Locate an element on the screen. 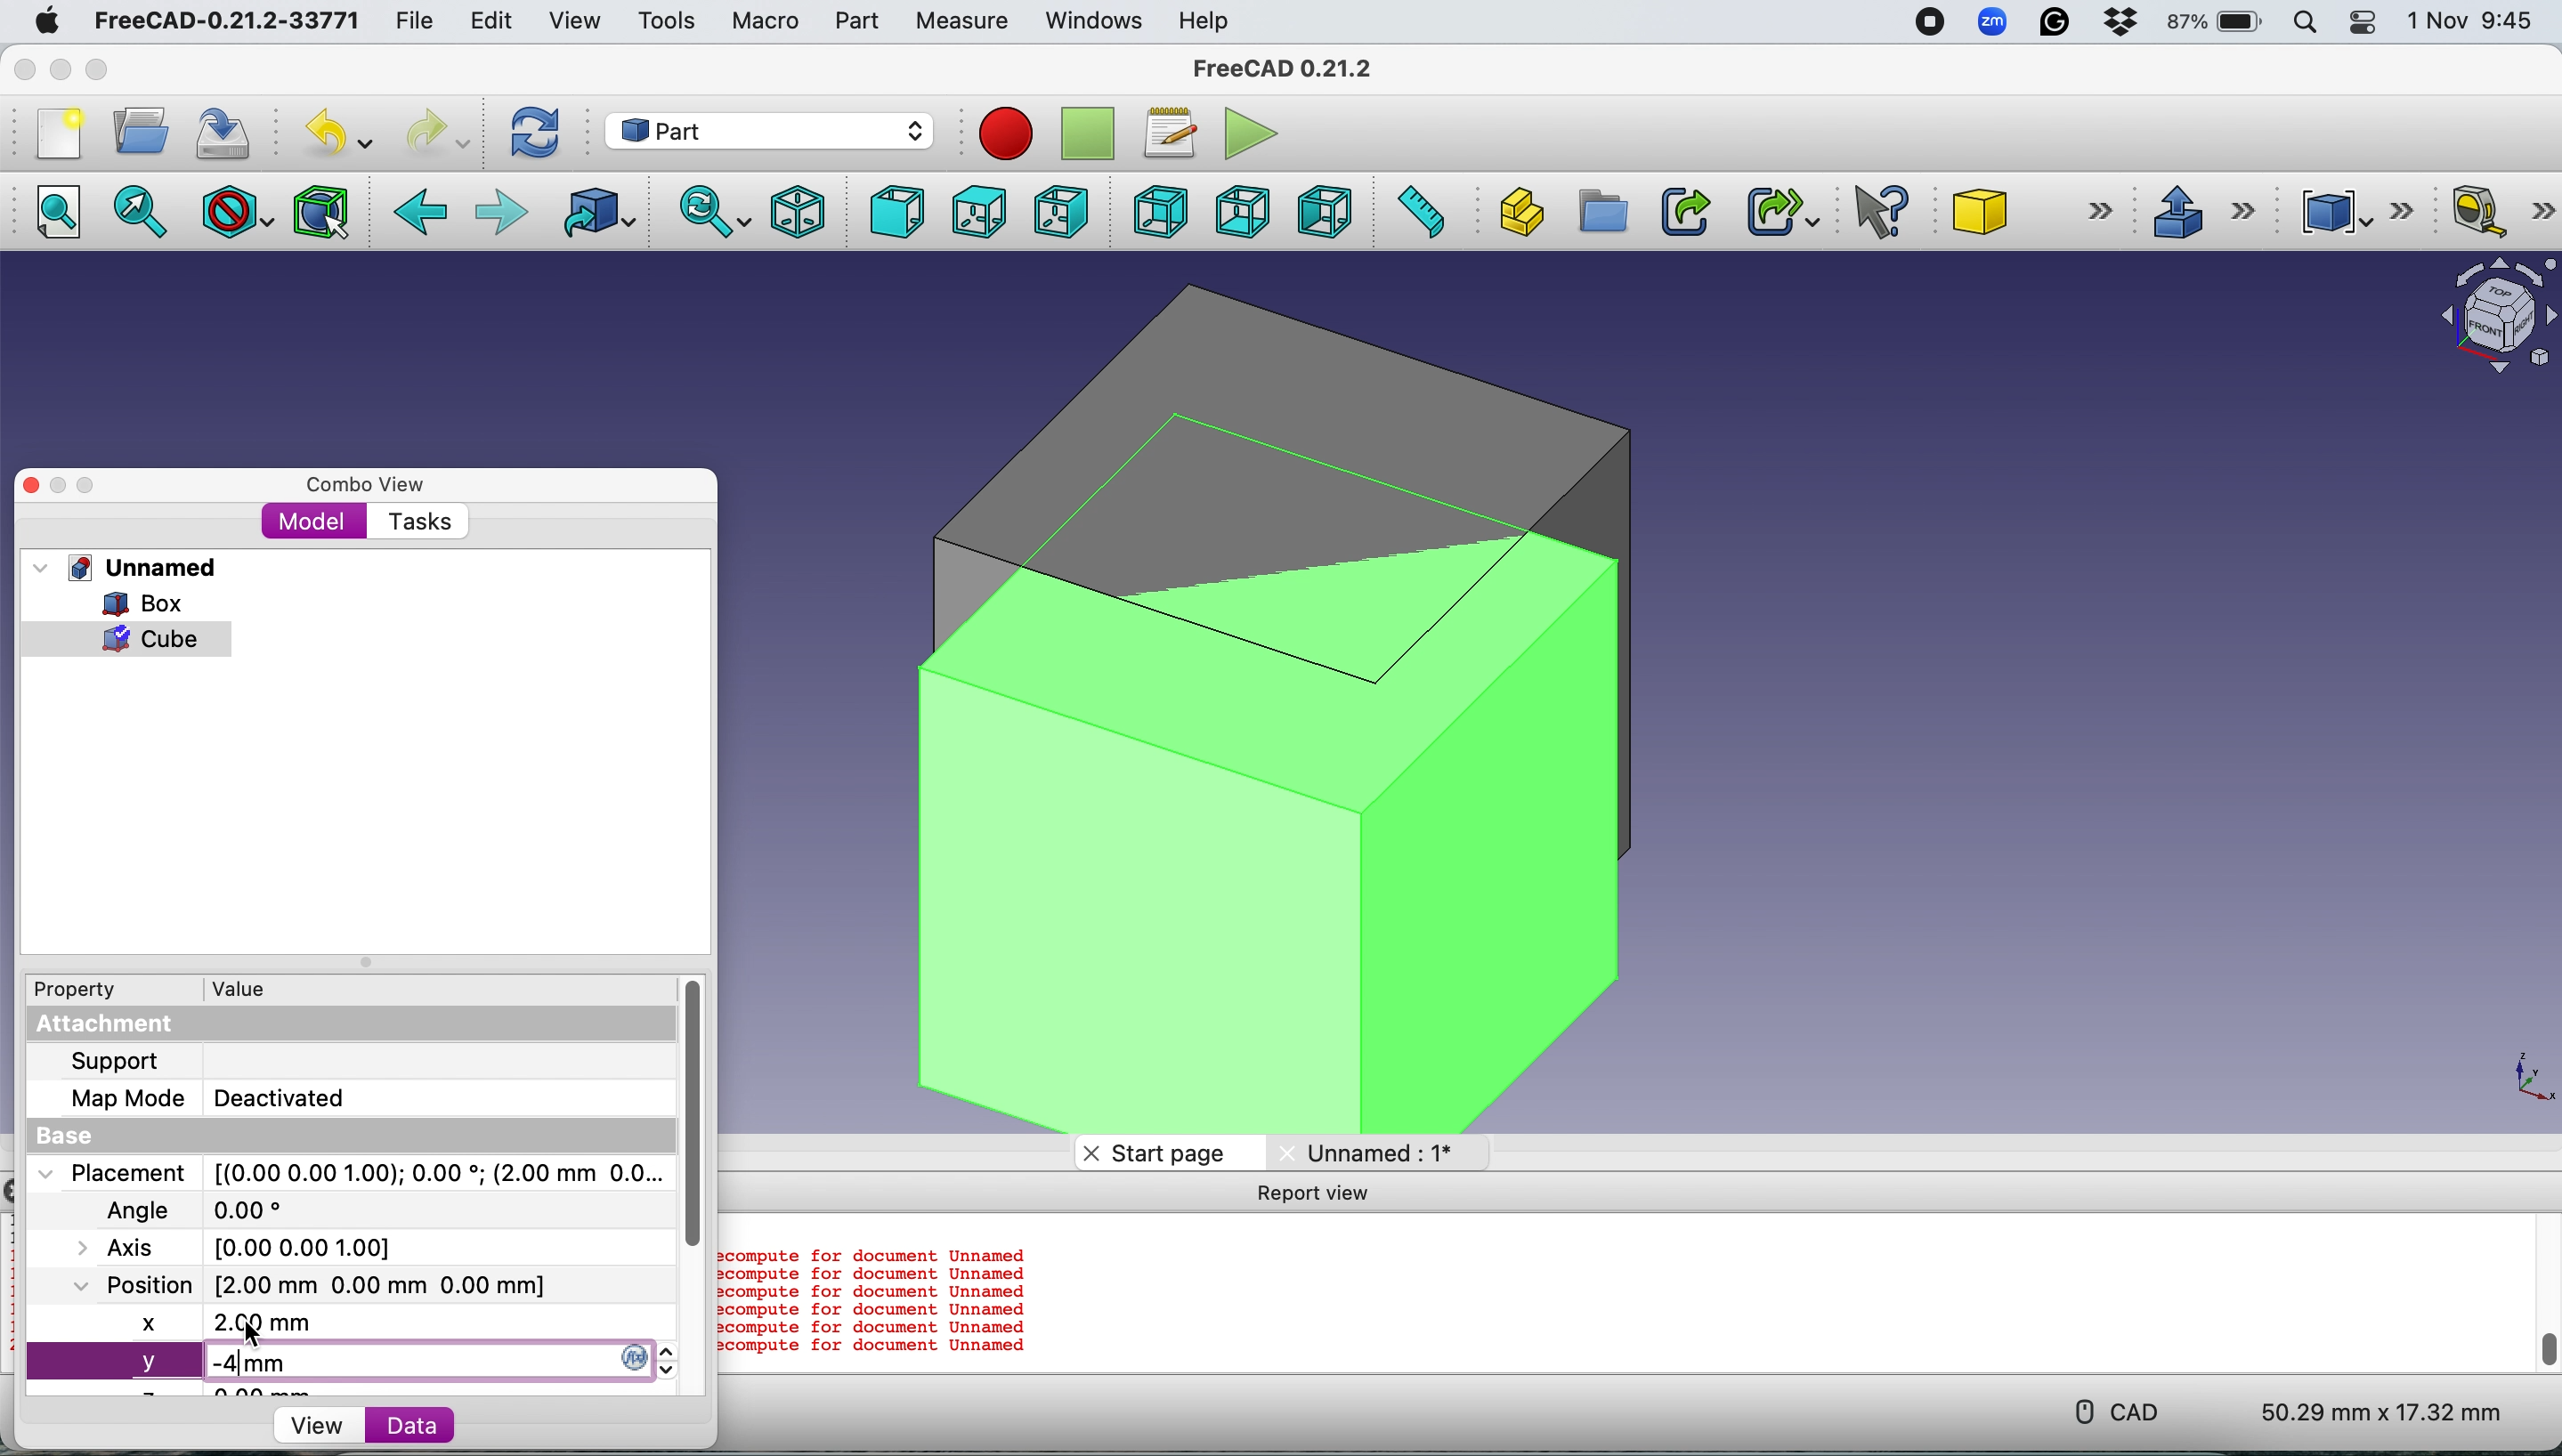 The height and width of the screenshot is (1456, 2562). CAD is located at coordinates (2106, 1409).